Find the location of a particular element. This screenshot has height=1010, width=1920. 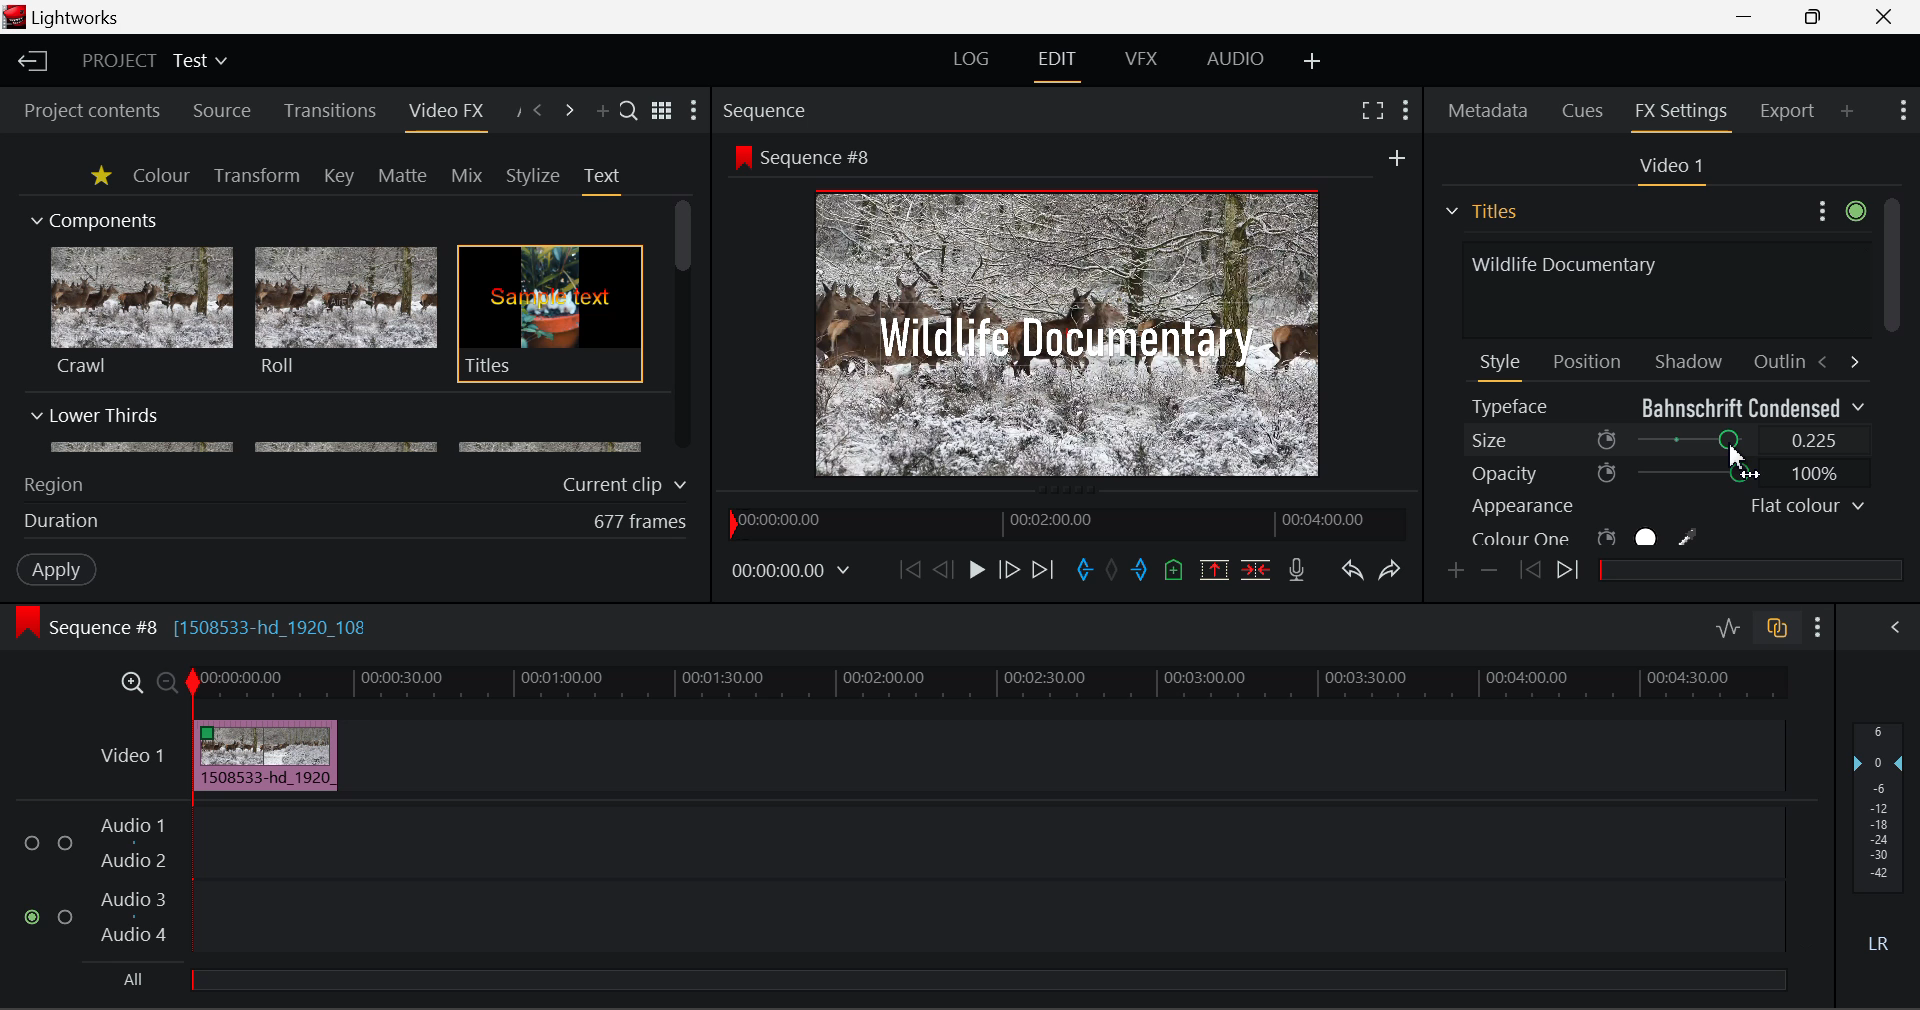

checkbox is located at coordinates (69, 918).